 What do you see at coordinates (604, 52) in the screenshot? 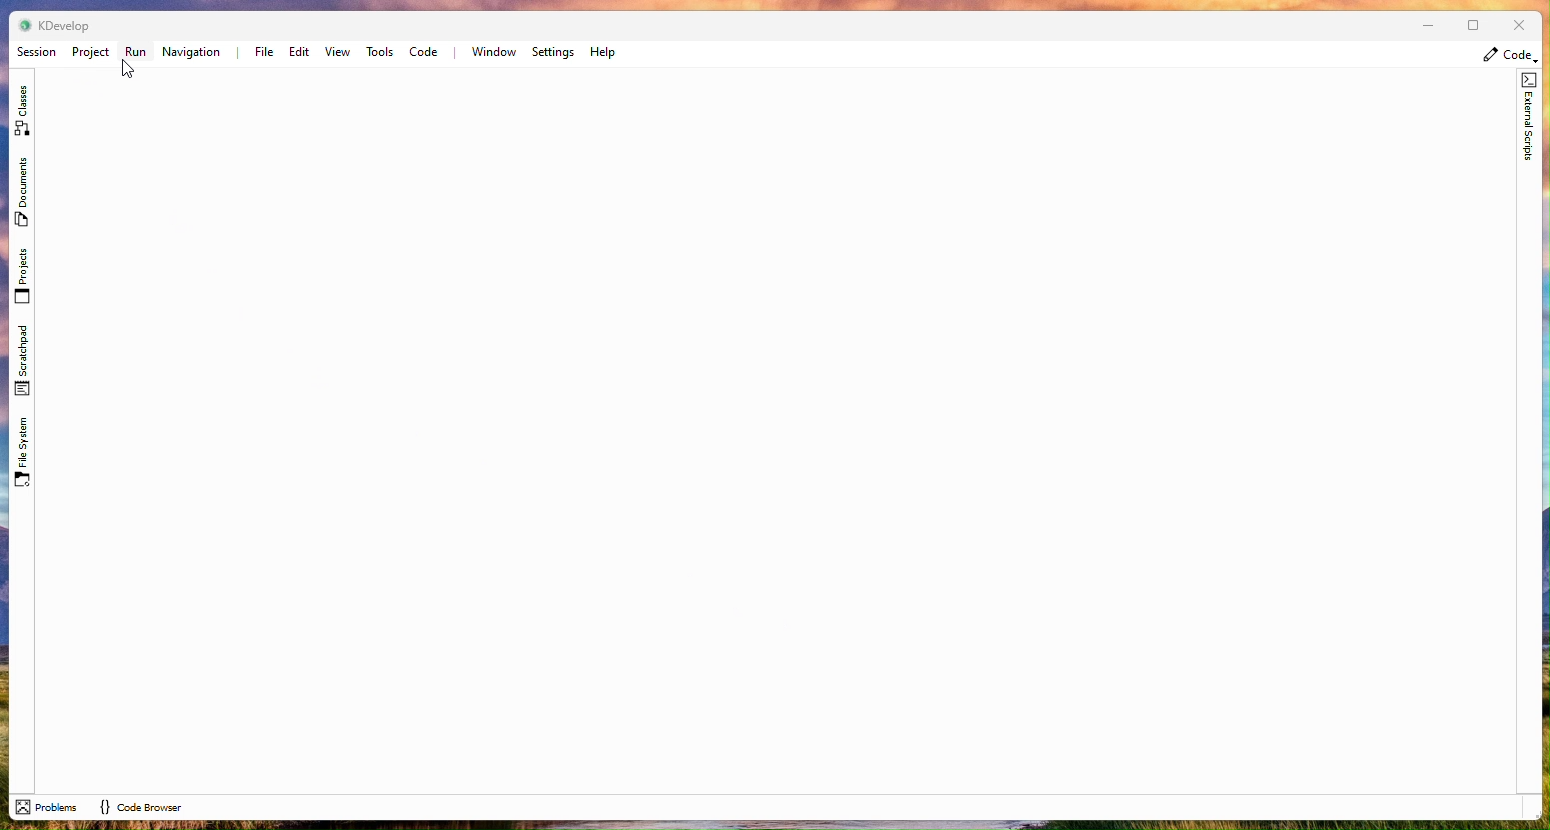
I see `Help` at bounding box center [604, 52].